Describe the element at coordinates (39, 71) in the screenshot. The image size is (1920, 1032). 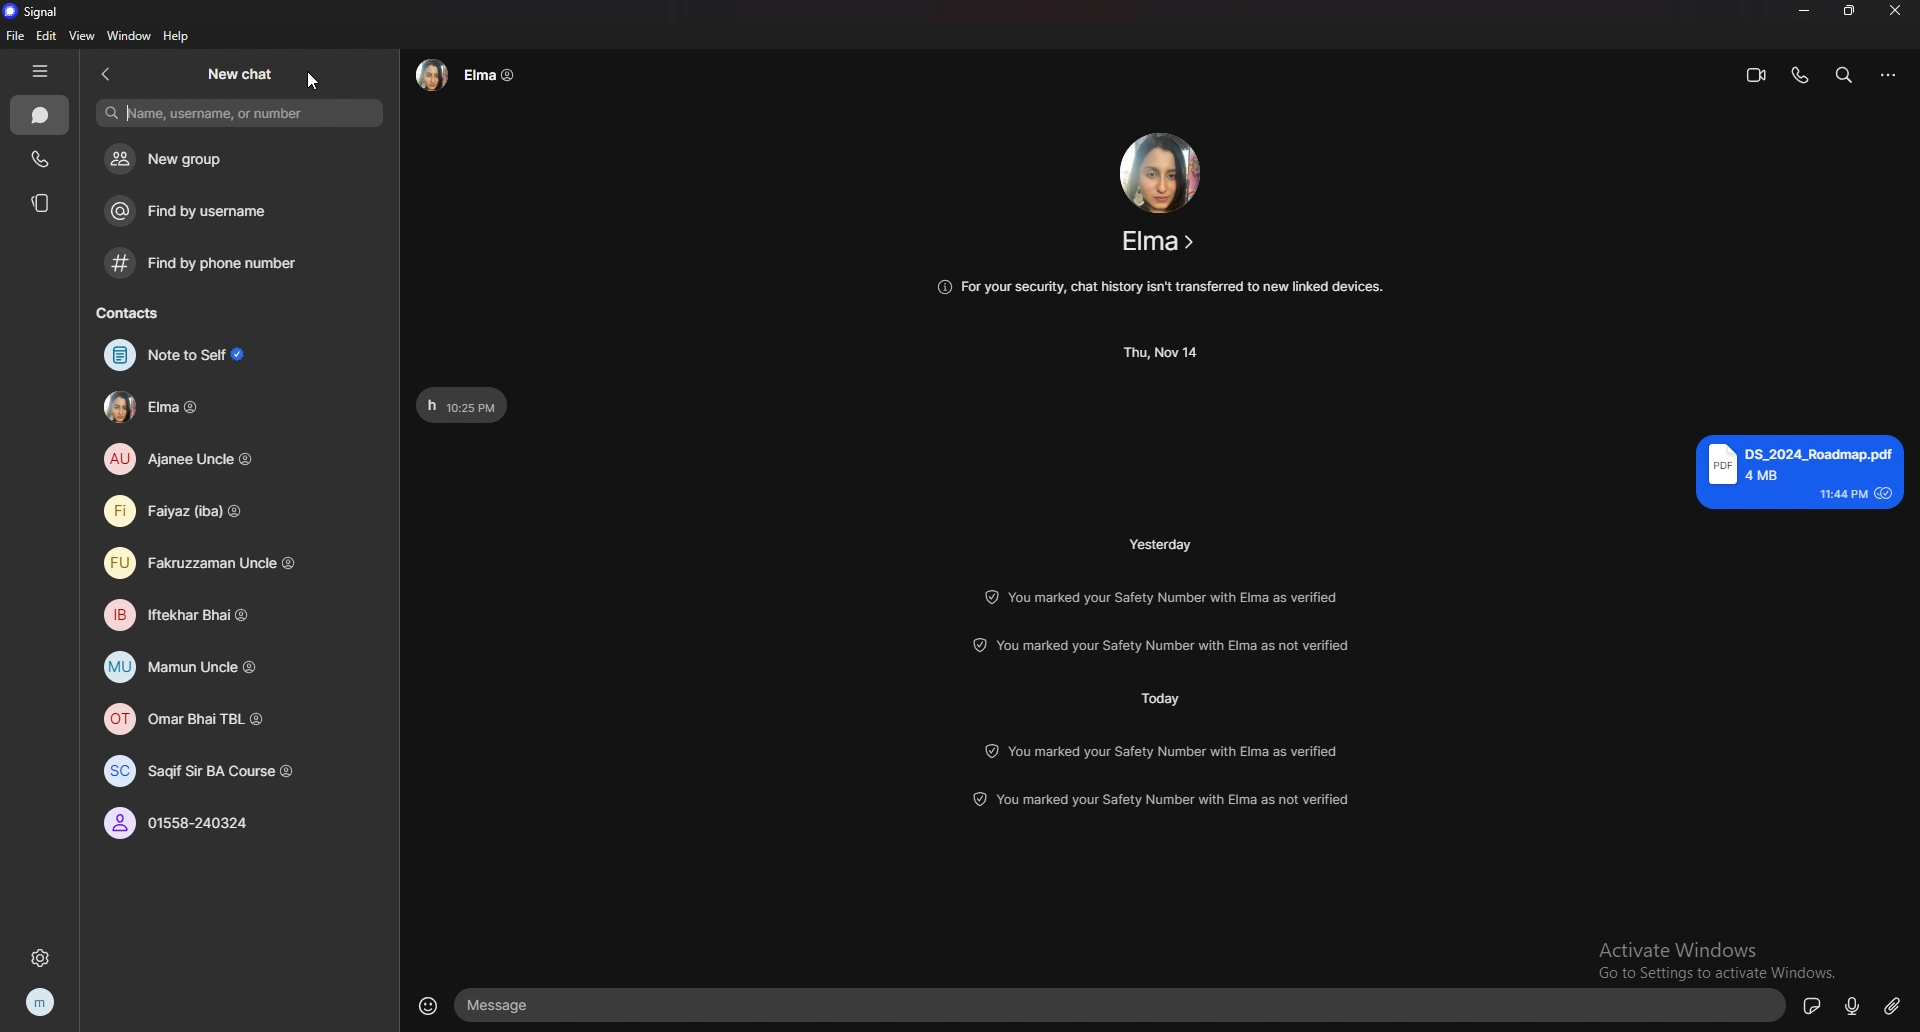
I see `hide tab` at that location.